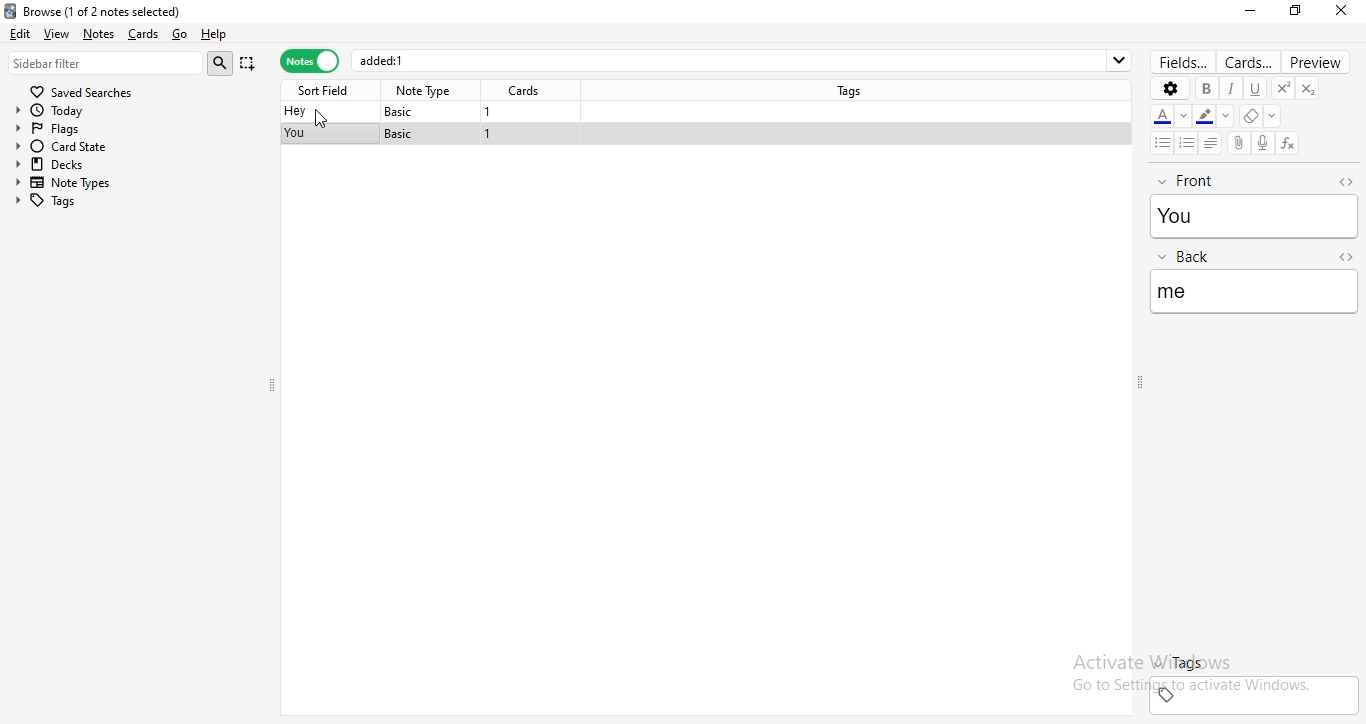 This screenshot has width=1366, height=724. Describe the element at coordinates (1257, 179) in the screenshot. I see `front` at that location.